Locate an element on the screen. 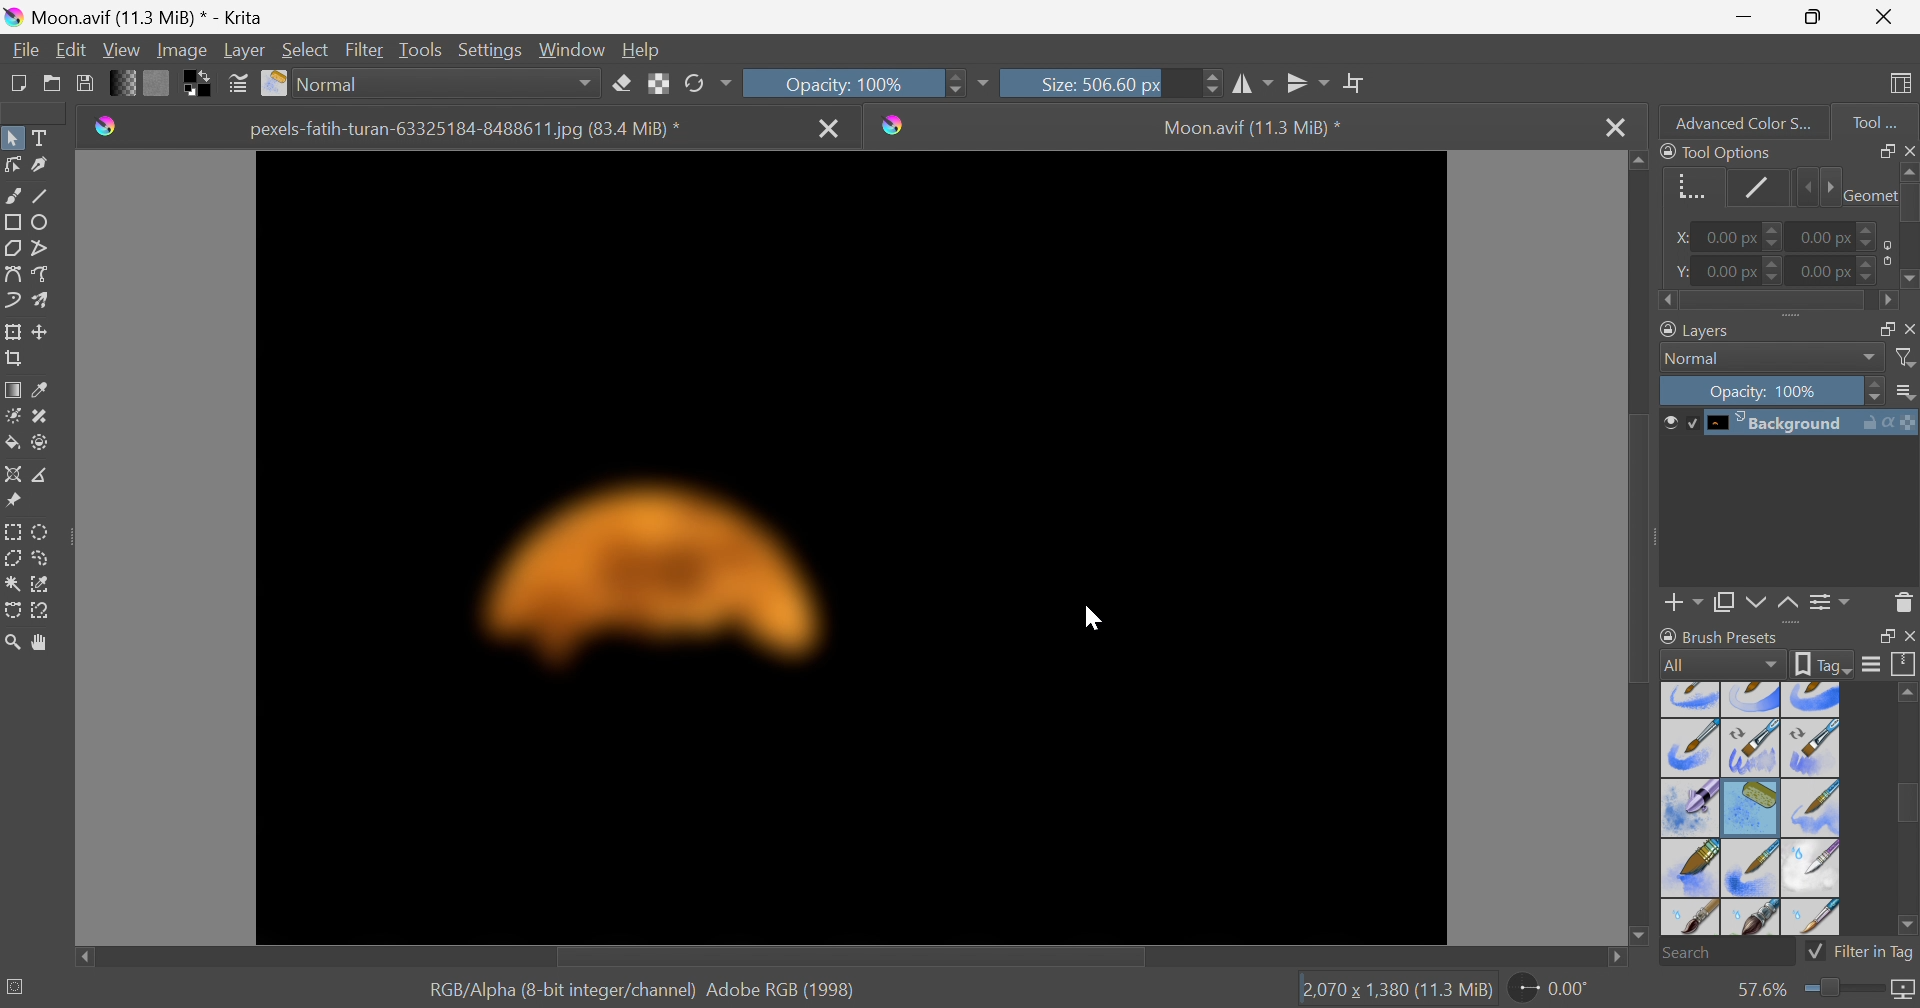 The width and height of the screenshot is (1920, 1008). Restore down is located at coordinates (1879, 150).